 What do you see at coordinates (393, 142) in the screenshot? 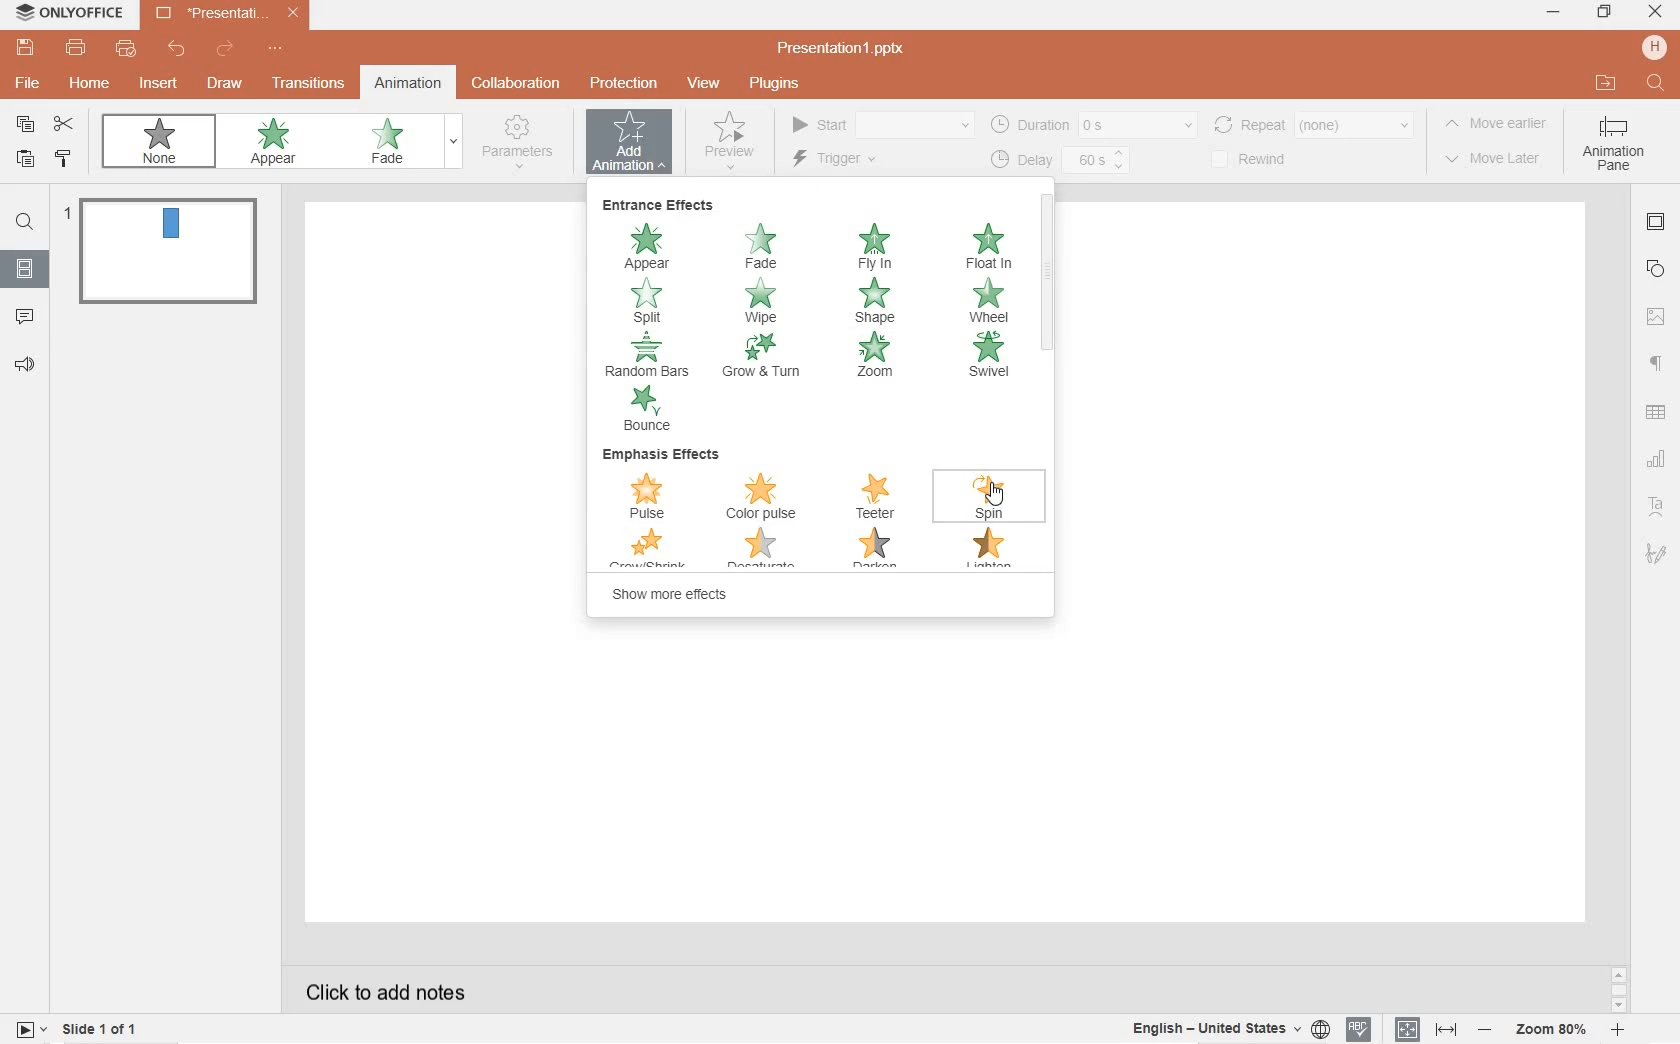
I see `fade` at bounding box center [393, 142].